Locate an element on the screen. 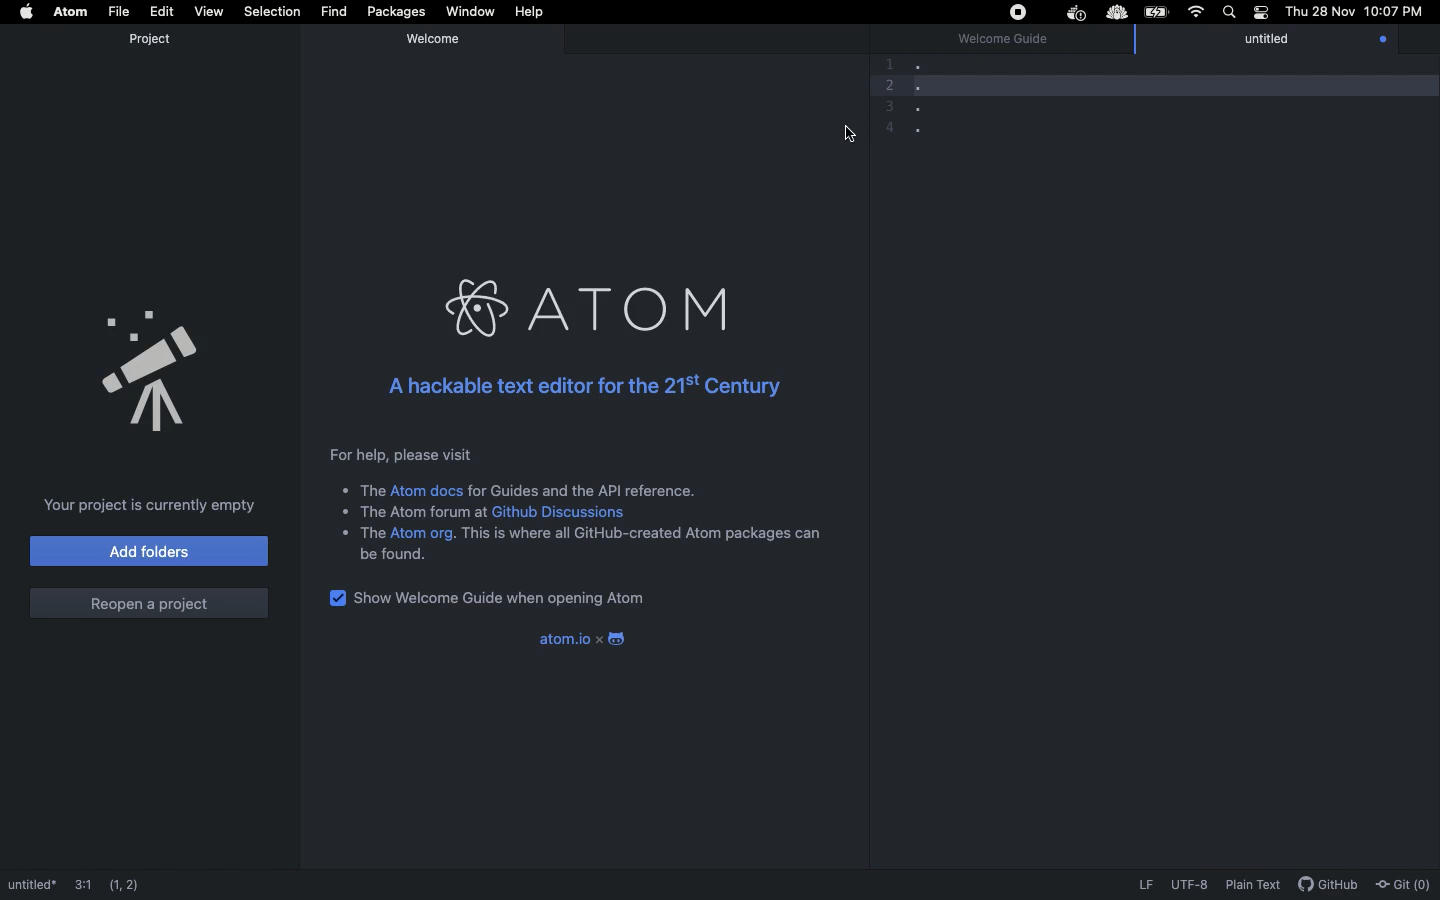  untitled* is located at coordinates (30, 881).